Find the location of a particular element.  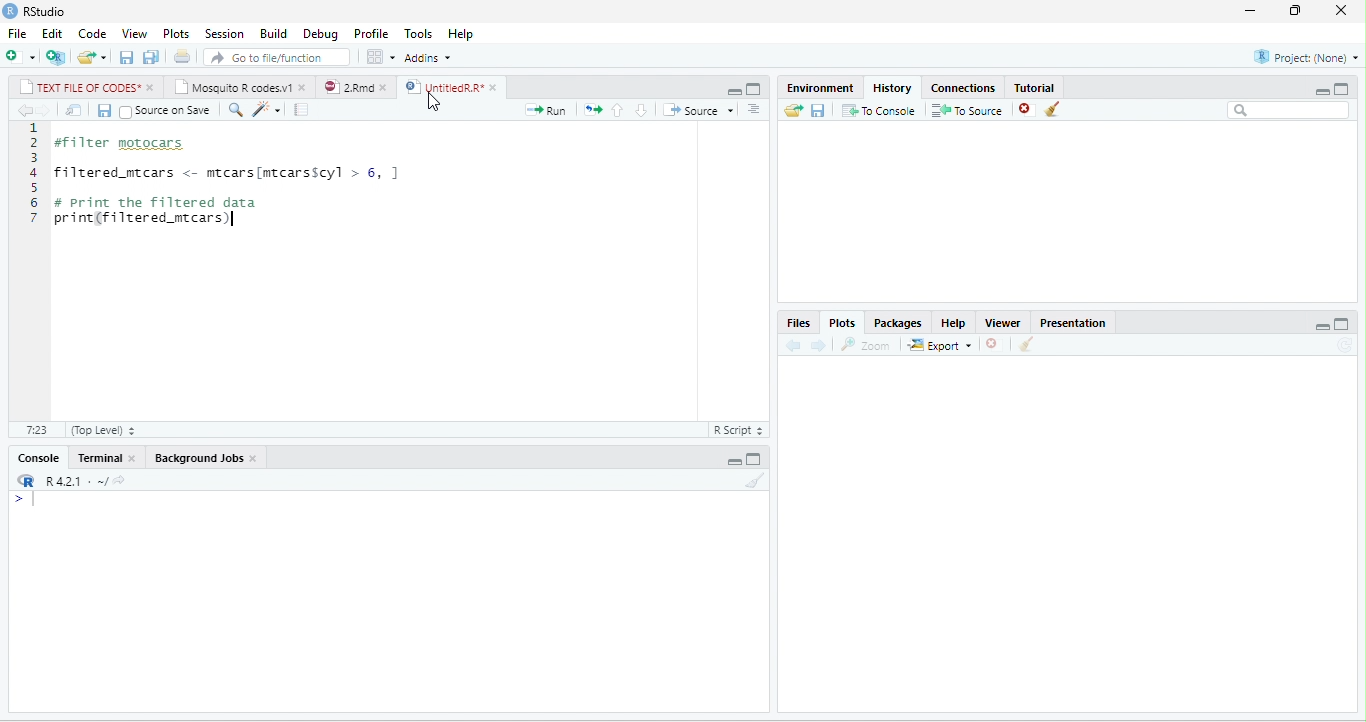

options is located at coordinates (380, 56).